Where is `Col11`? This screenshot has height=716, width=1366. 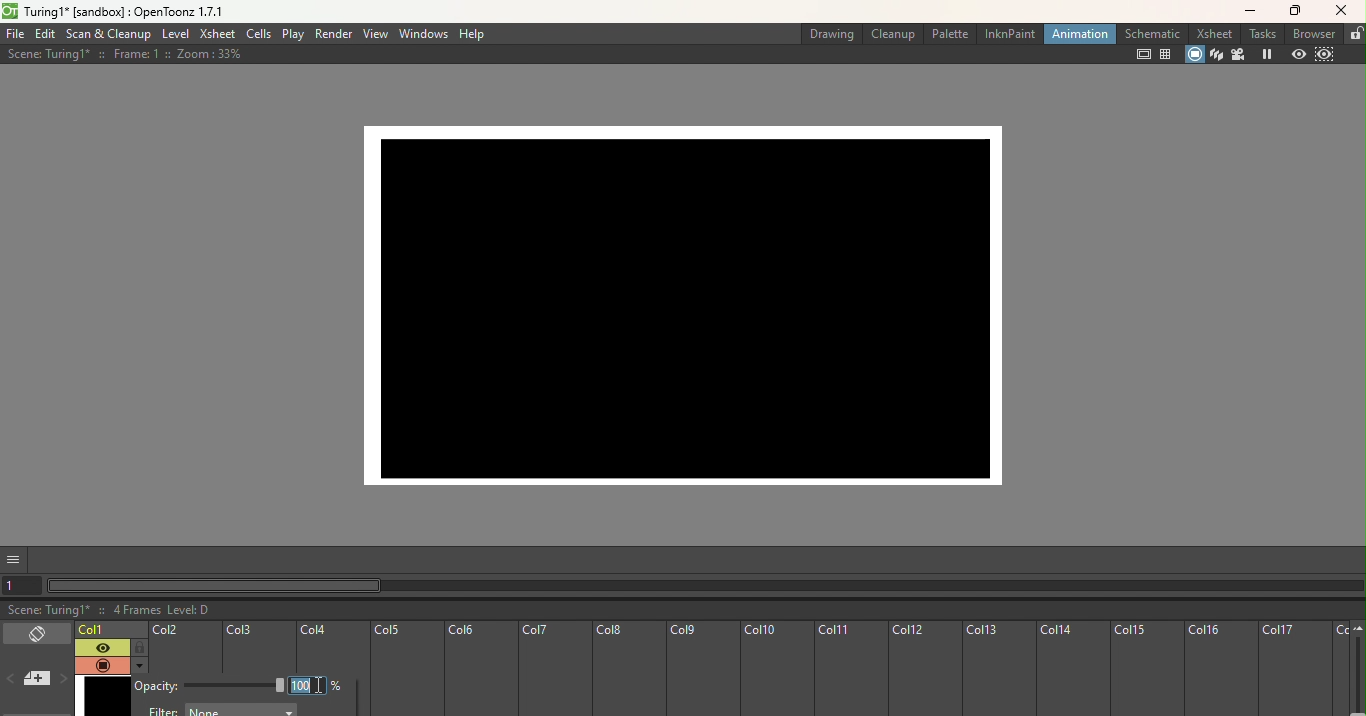
Col11 is located at coordinates (851, 670).